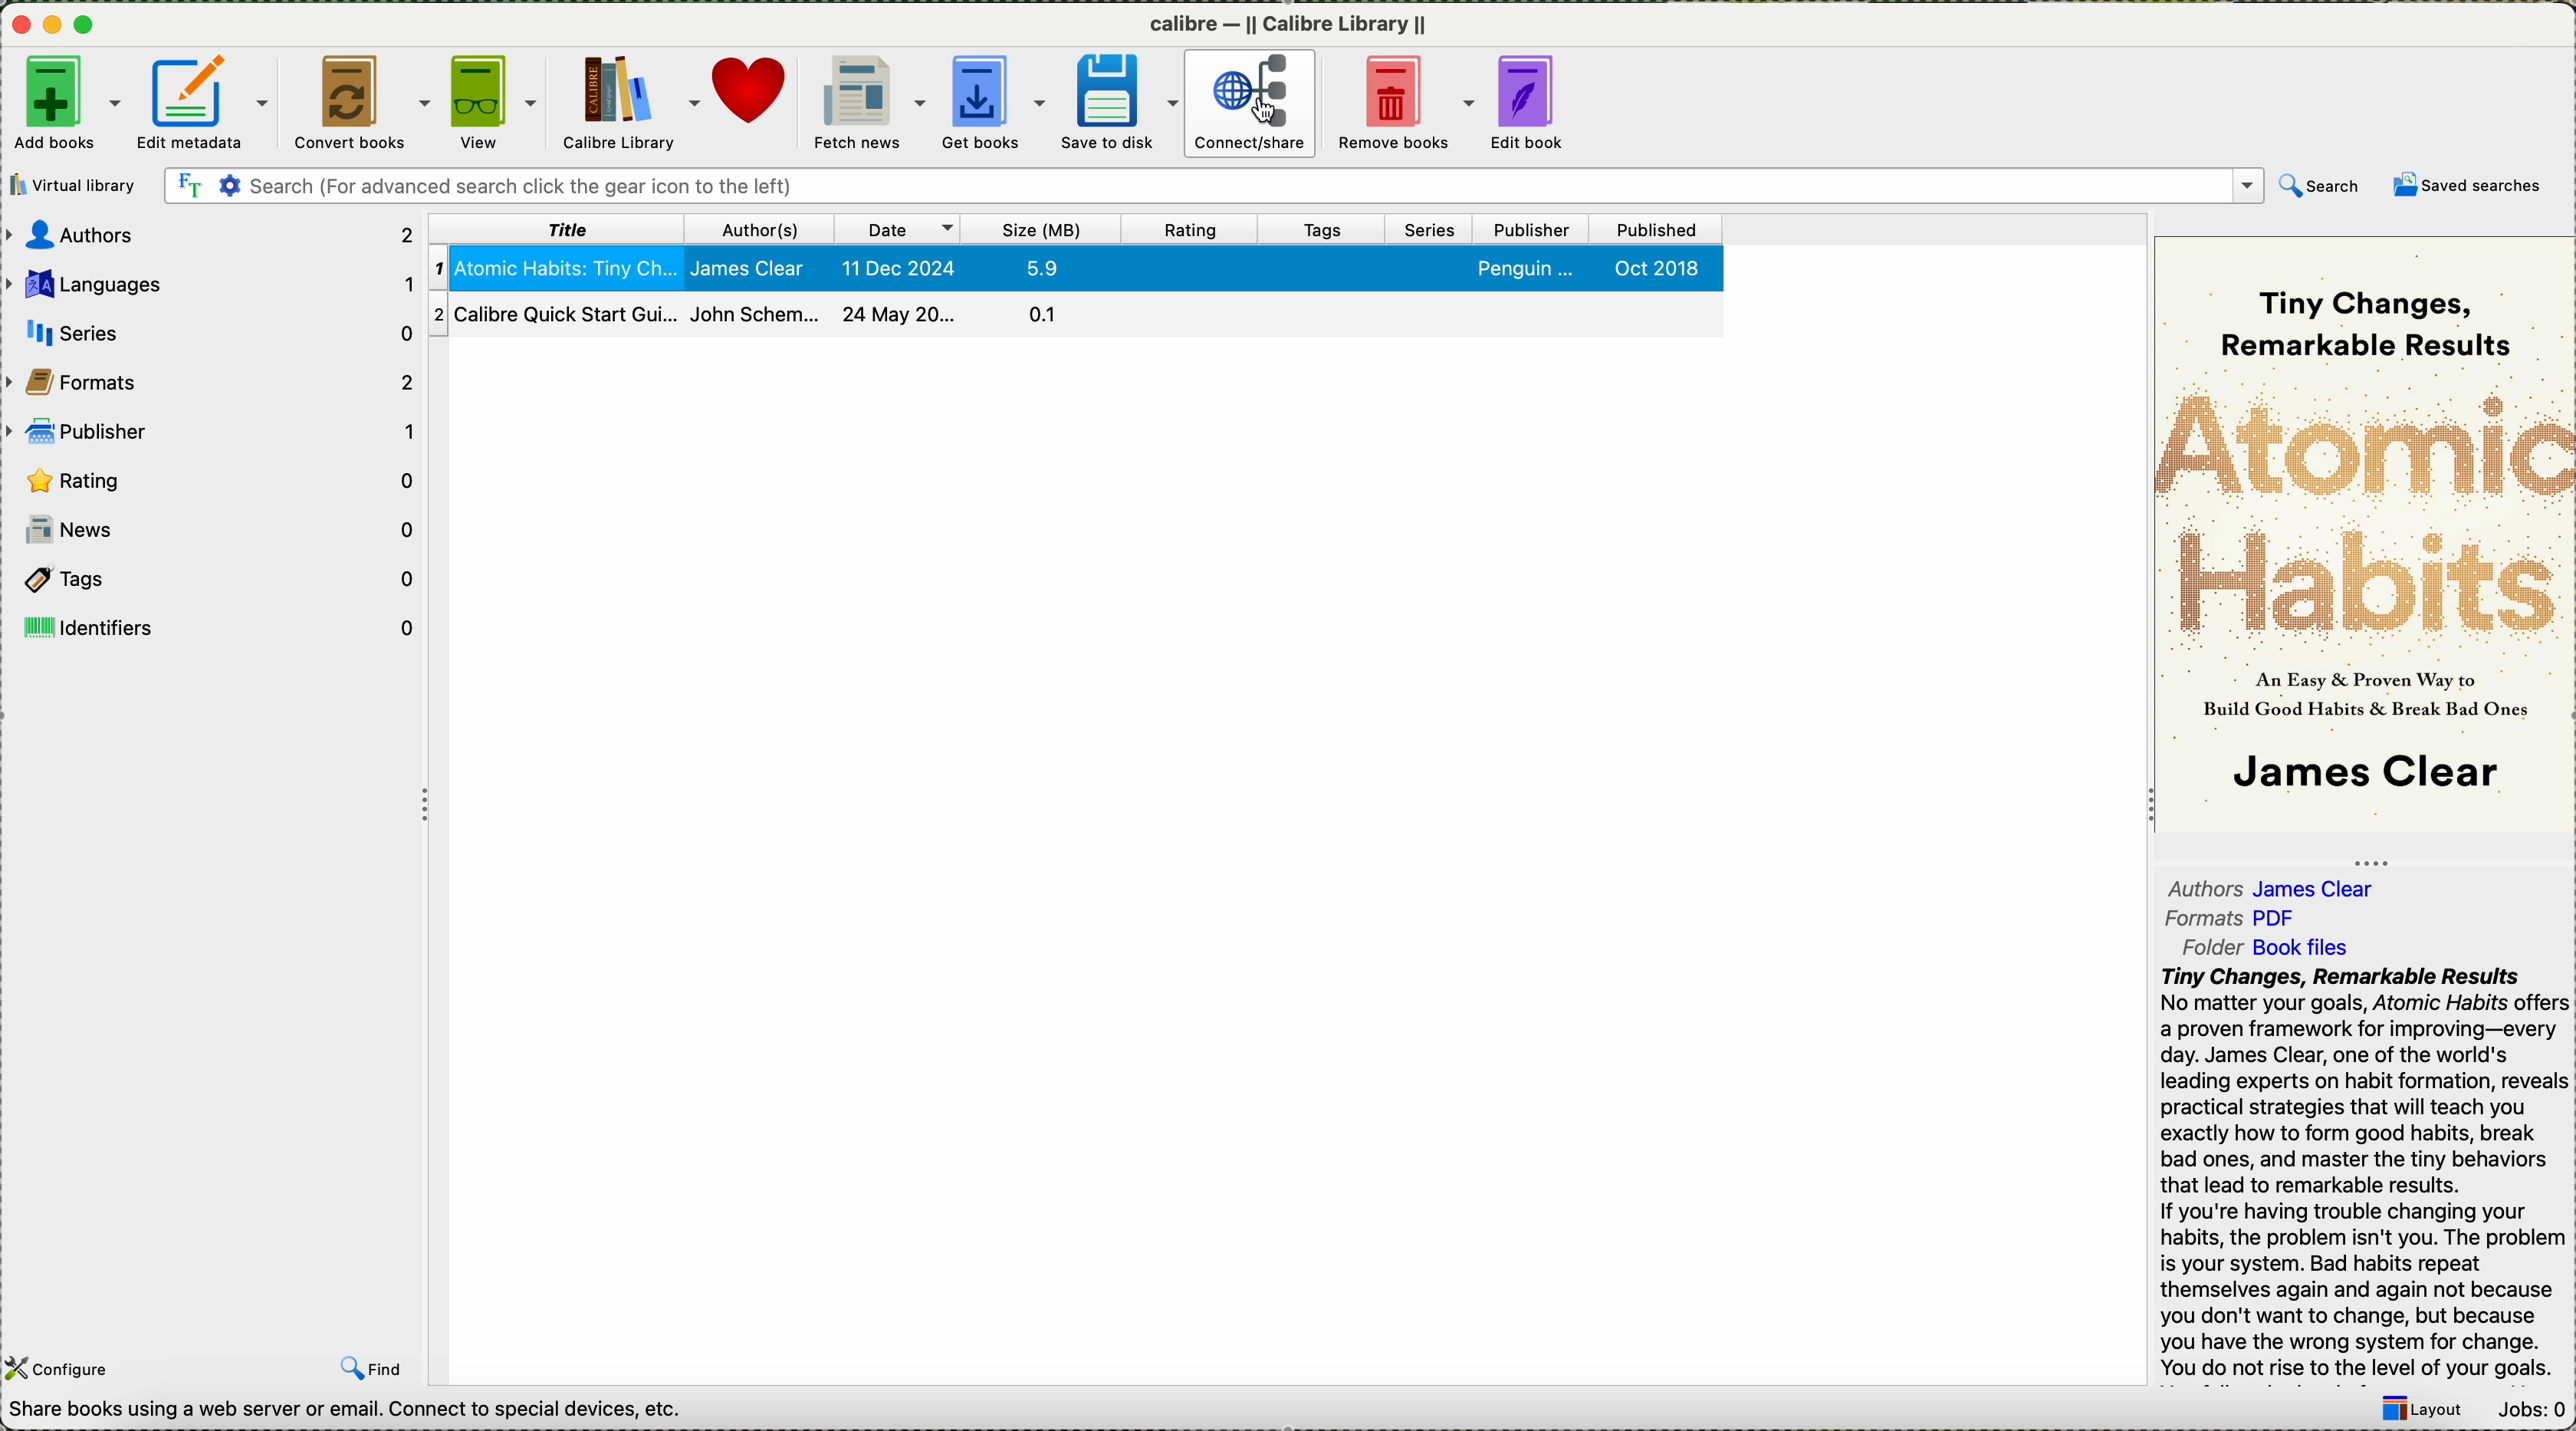  Describe the element at coordinates (68, 104) in the screenshot. I see `add boks` at that location.